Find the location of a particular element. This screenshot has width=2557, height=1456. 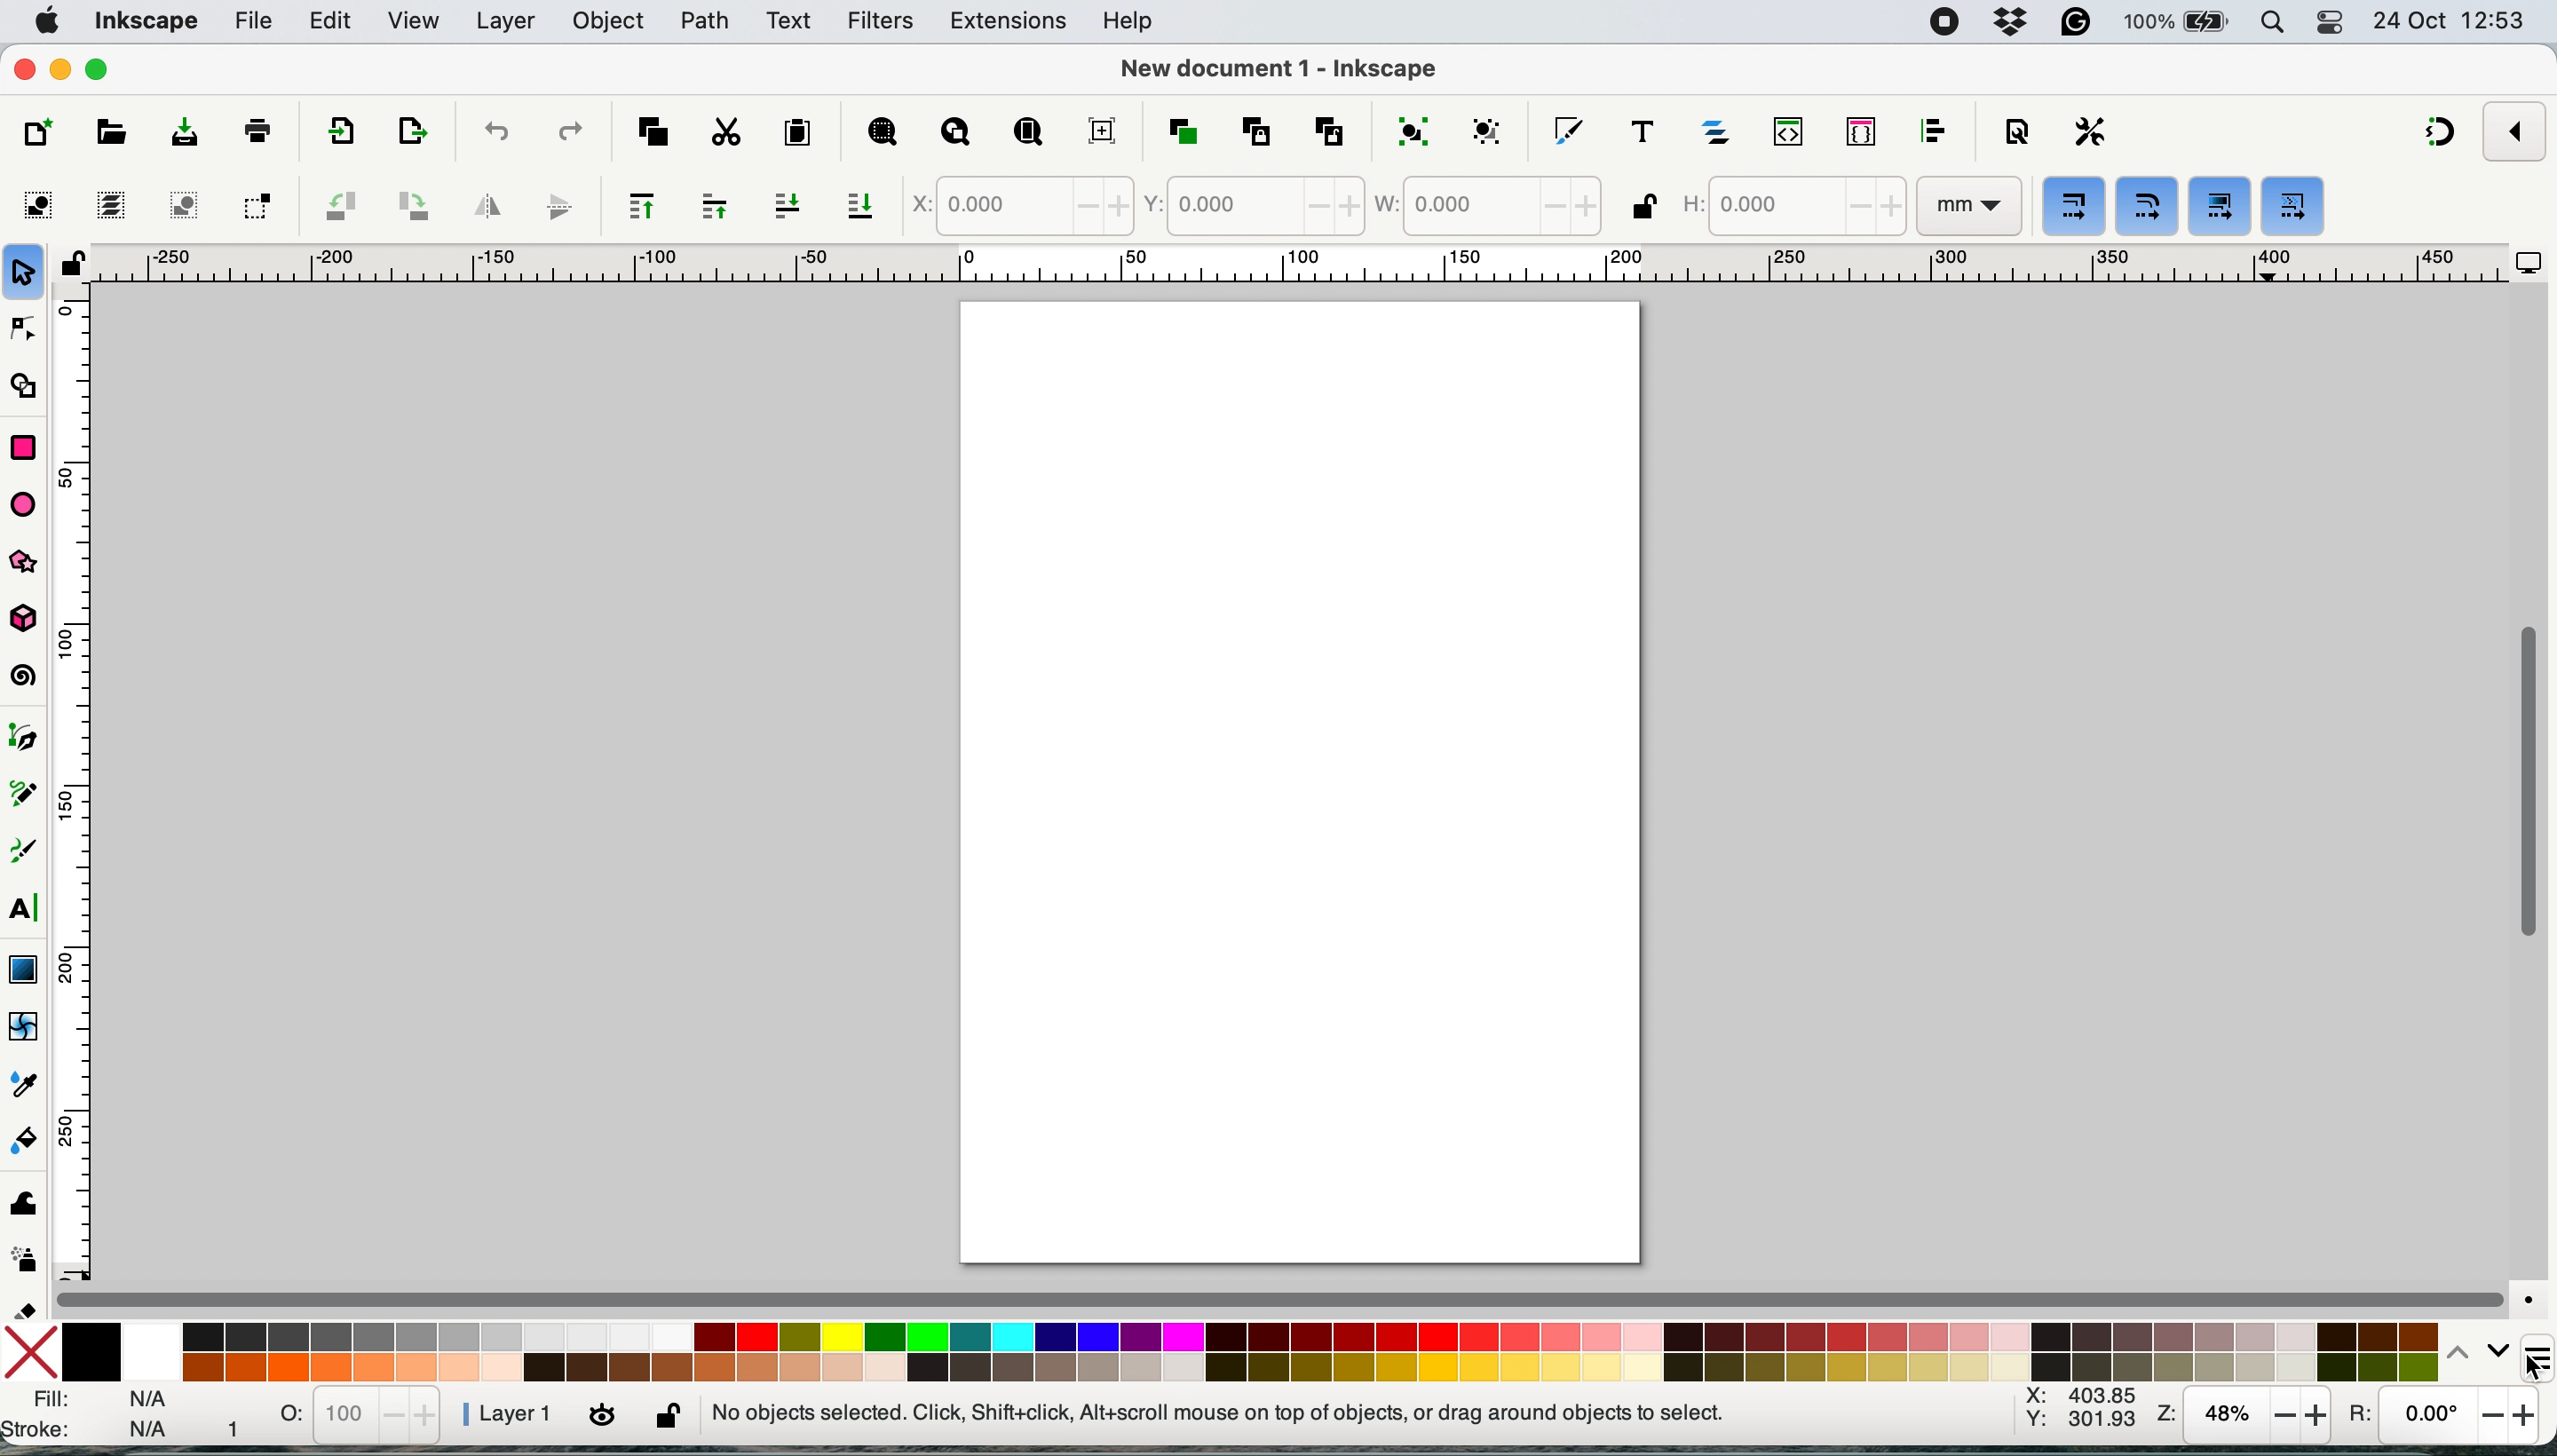

battery is located at coordinates (2174, 21).